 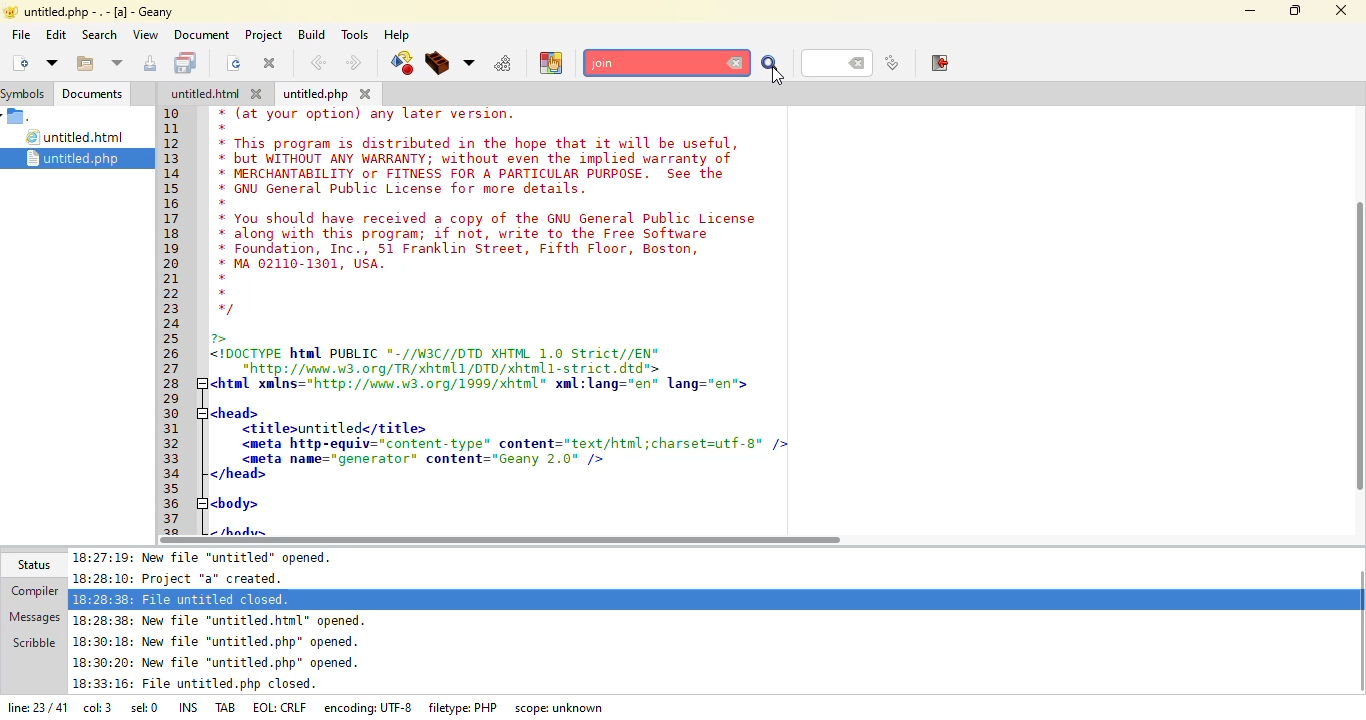 What do you see at coordinates (233, 411) in the screenshot?
I see `<head>` at bounding box center [233, 411].